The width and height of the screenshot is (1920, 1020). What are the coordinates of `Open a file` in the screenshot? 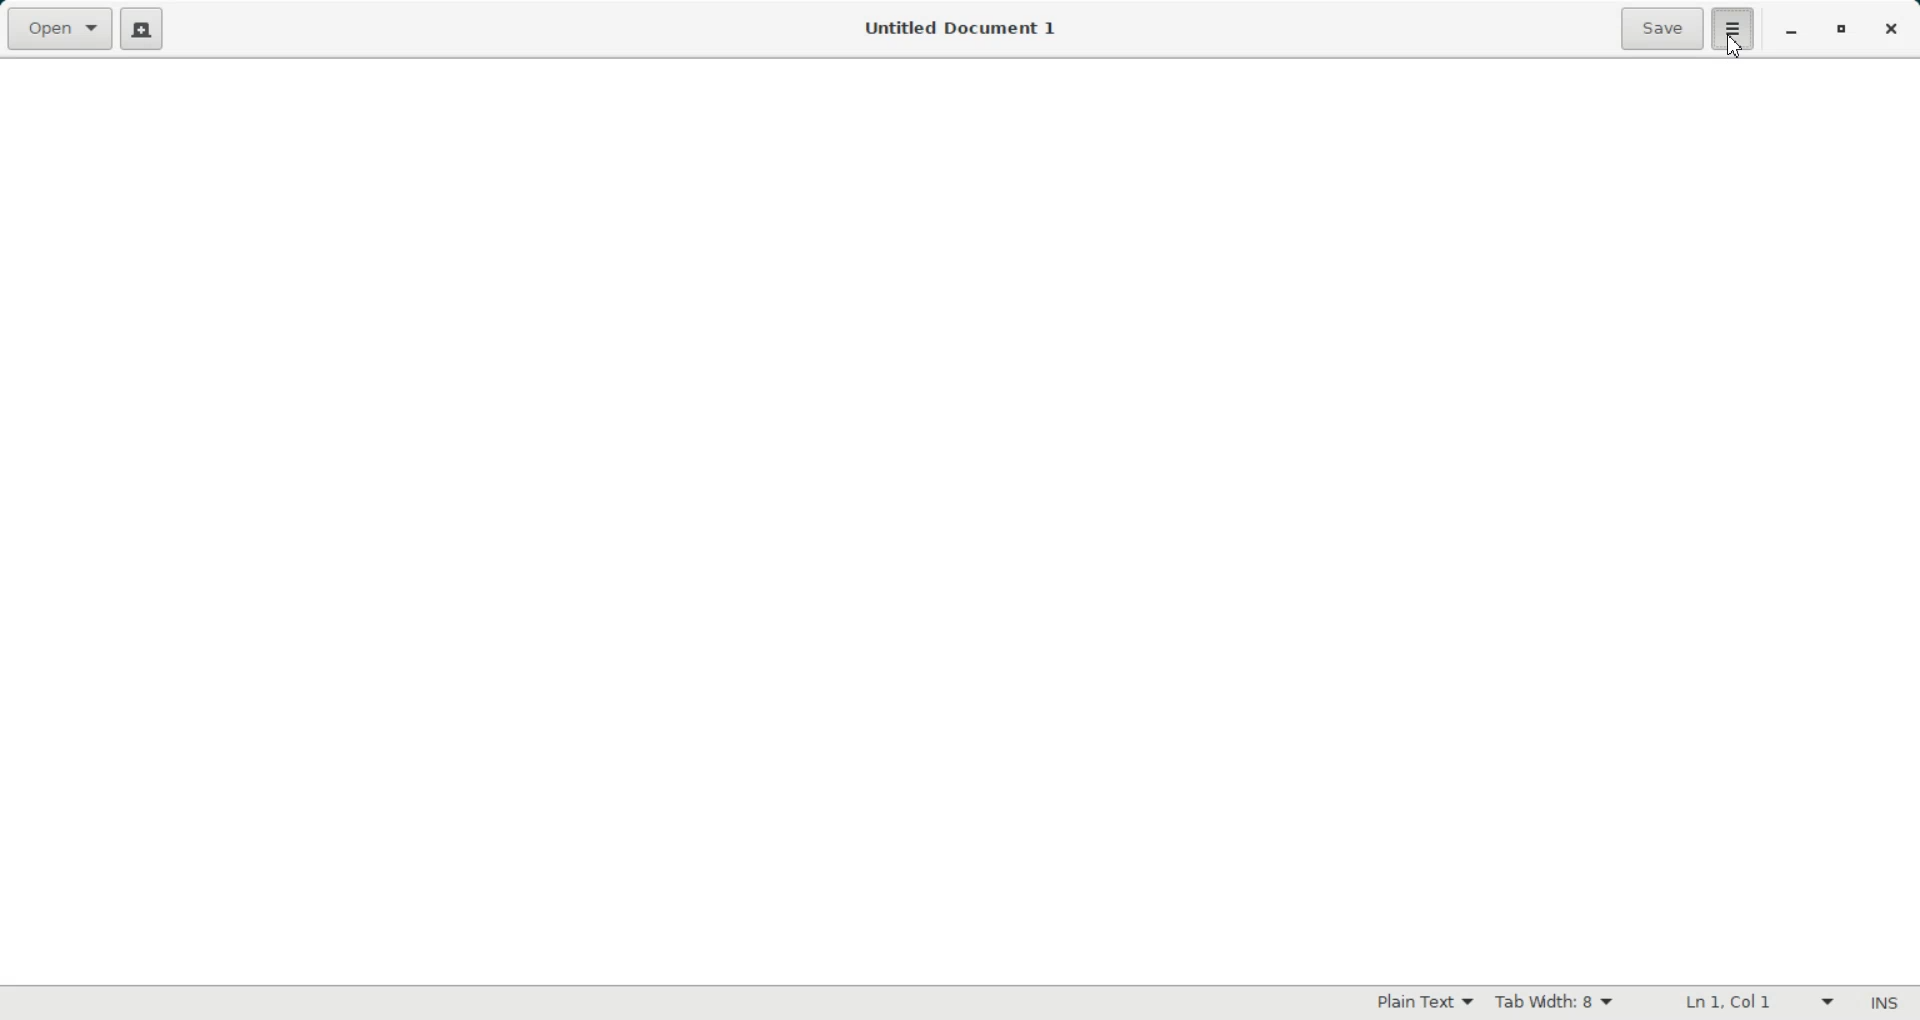 It's located at (58, 28).